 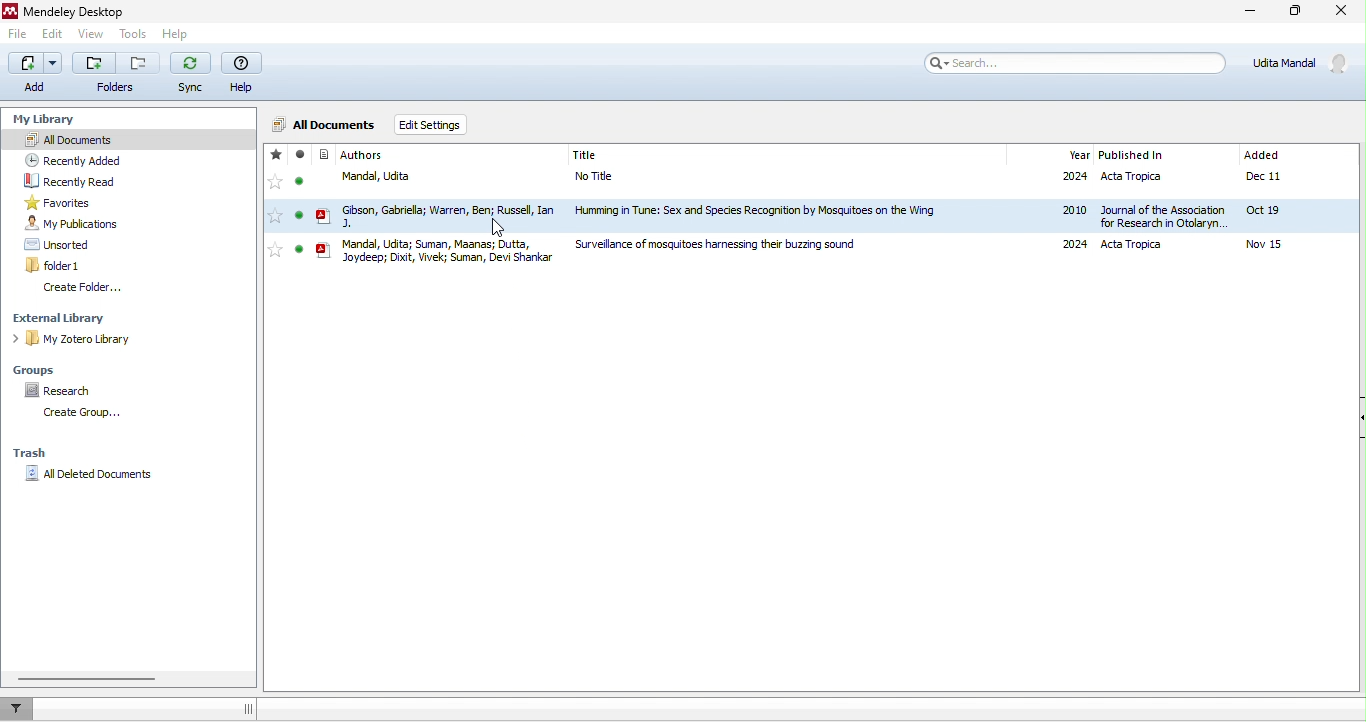 What do you see at coordinates (130, 35) in the screenshot?
I see `tools` at bounding box center [130, 35].